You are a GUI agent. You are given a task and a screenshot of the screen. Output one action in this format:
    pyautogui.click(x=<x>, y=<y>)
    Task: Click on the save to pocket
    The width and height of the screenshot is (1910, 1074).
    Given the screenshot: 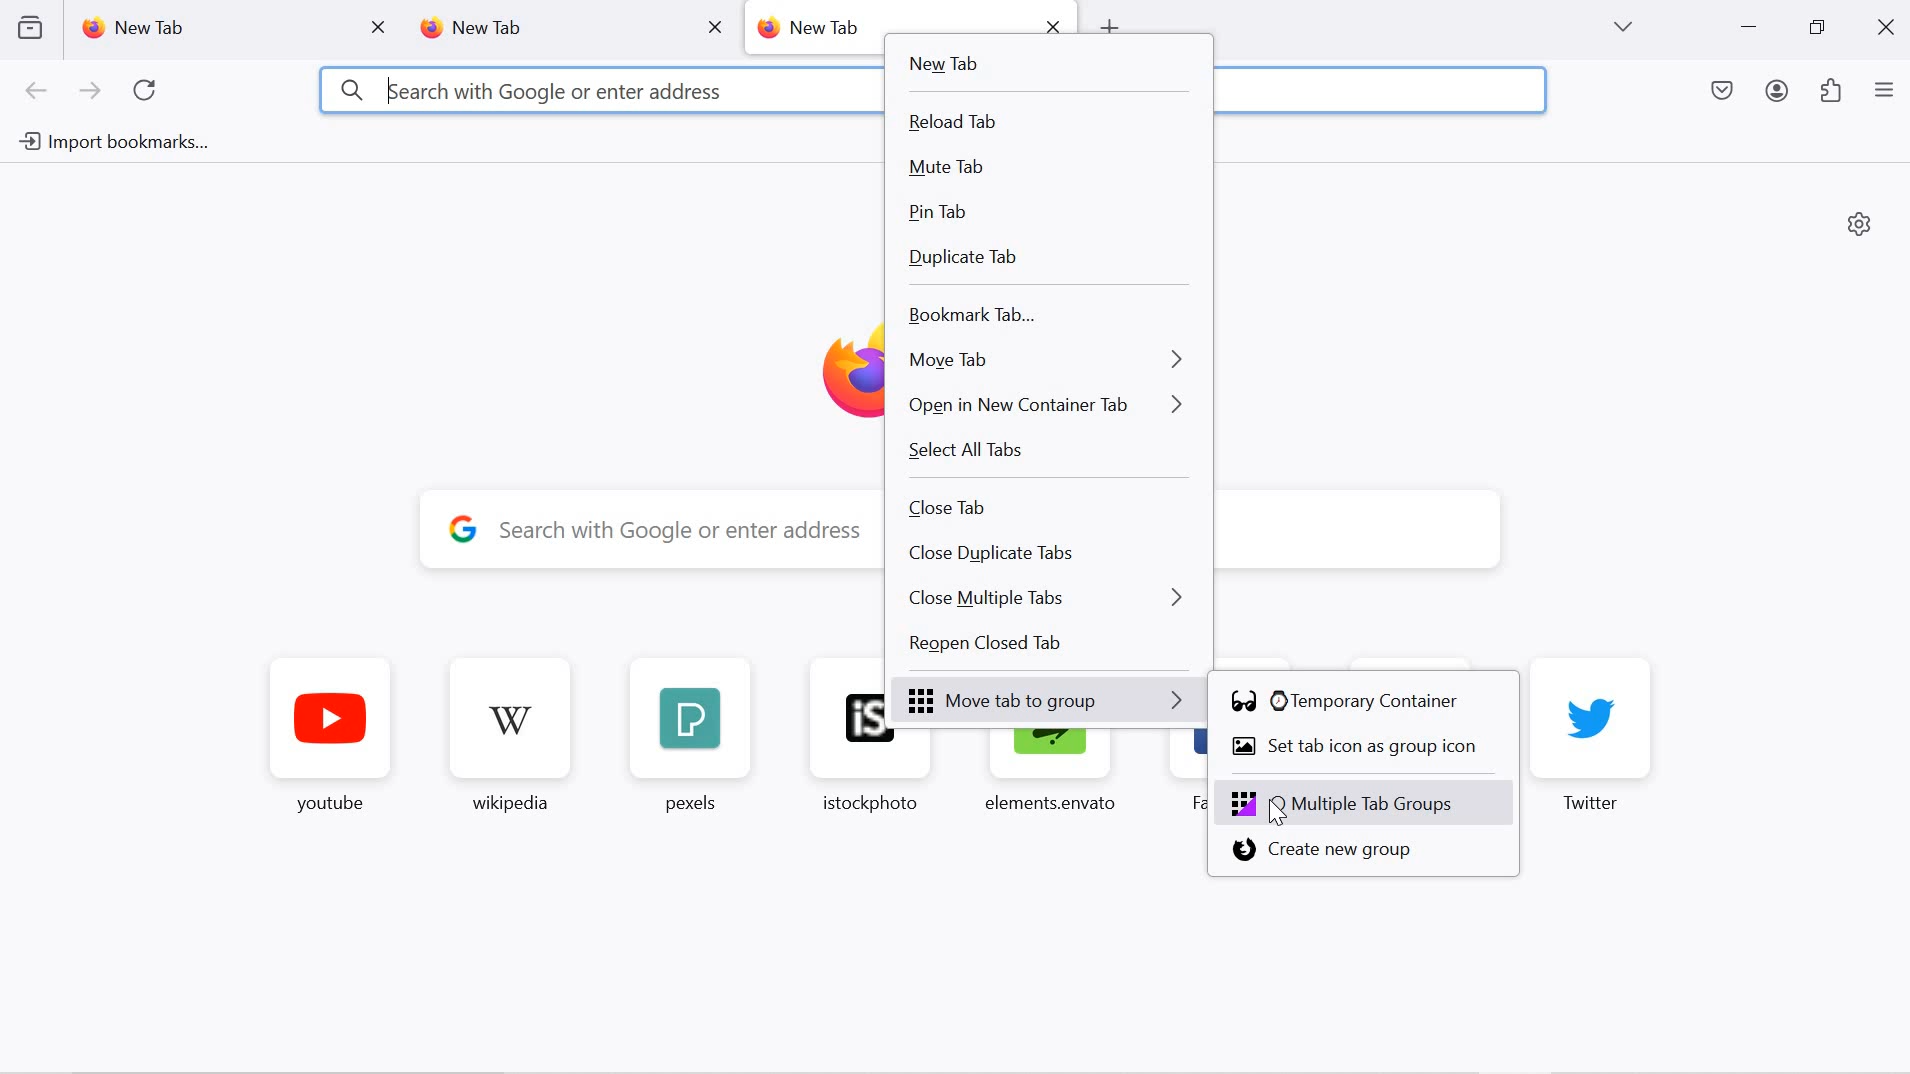 What is the action you would take?
    pyautogui.click(x=1724, y=93)
    